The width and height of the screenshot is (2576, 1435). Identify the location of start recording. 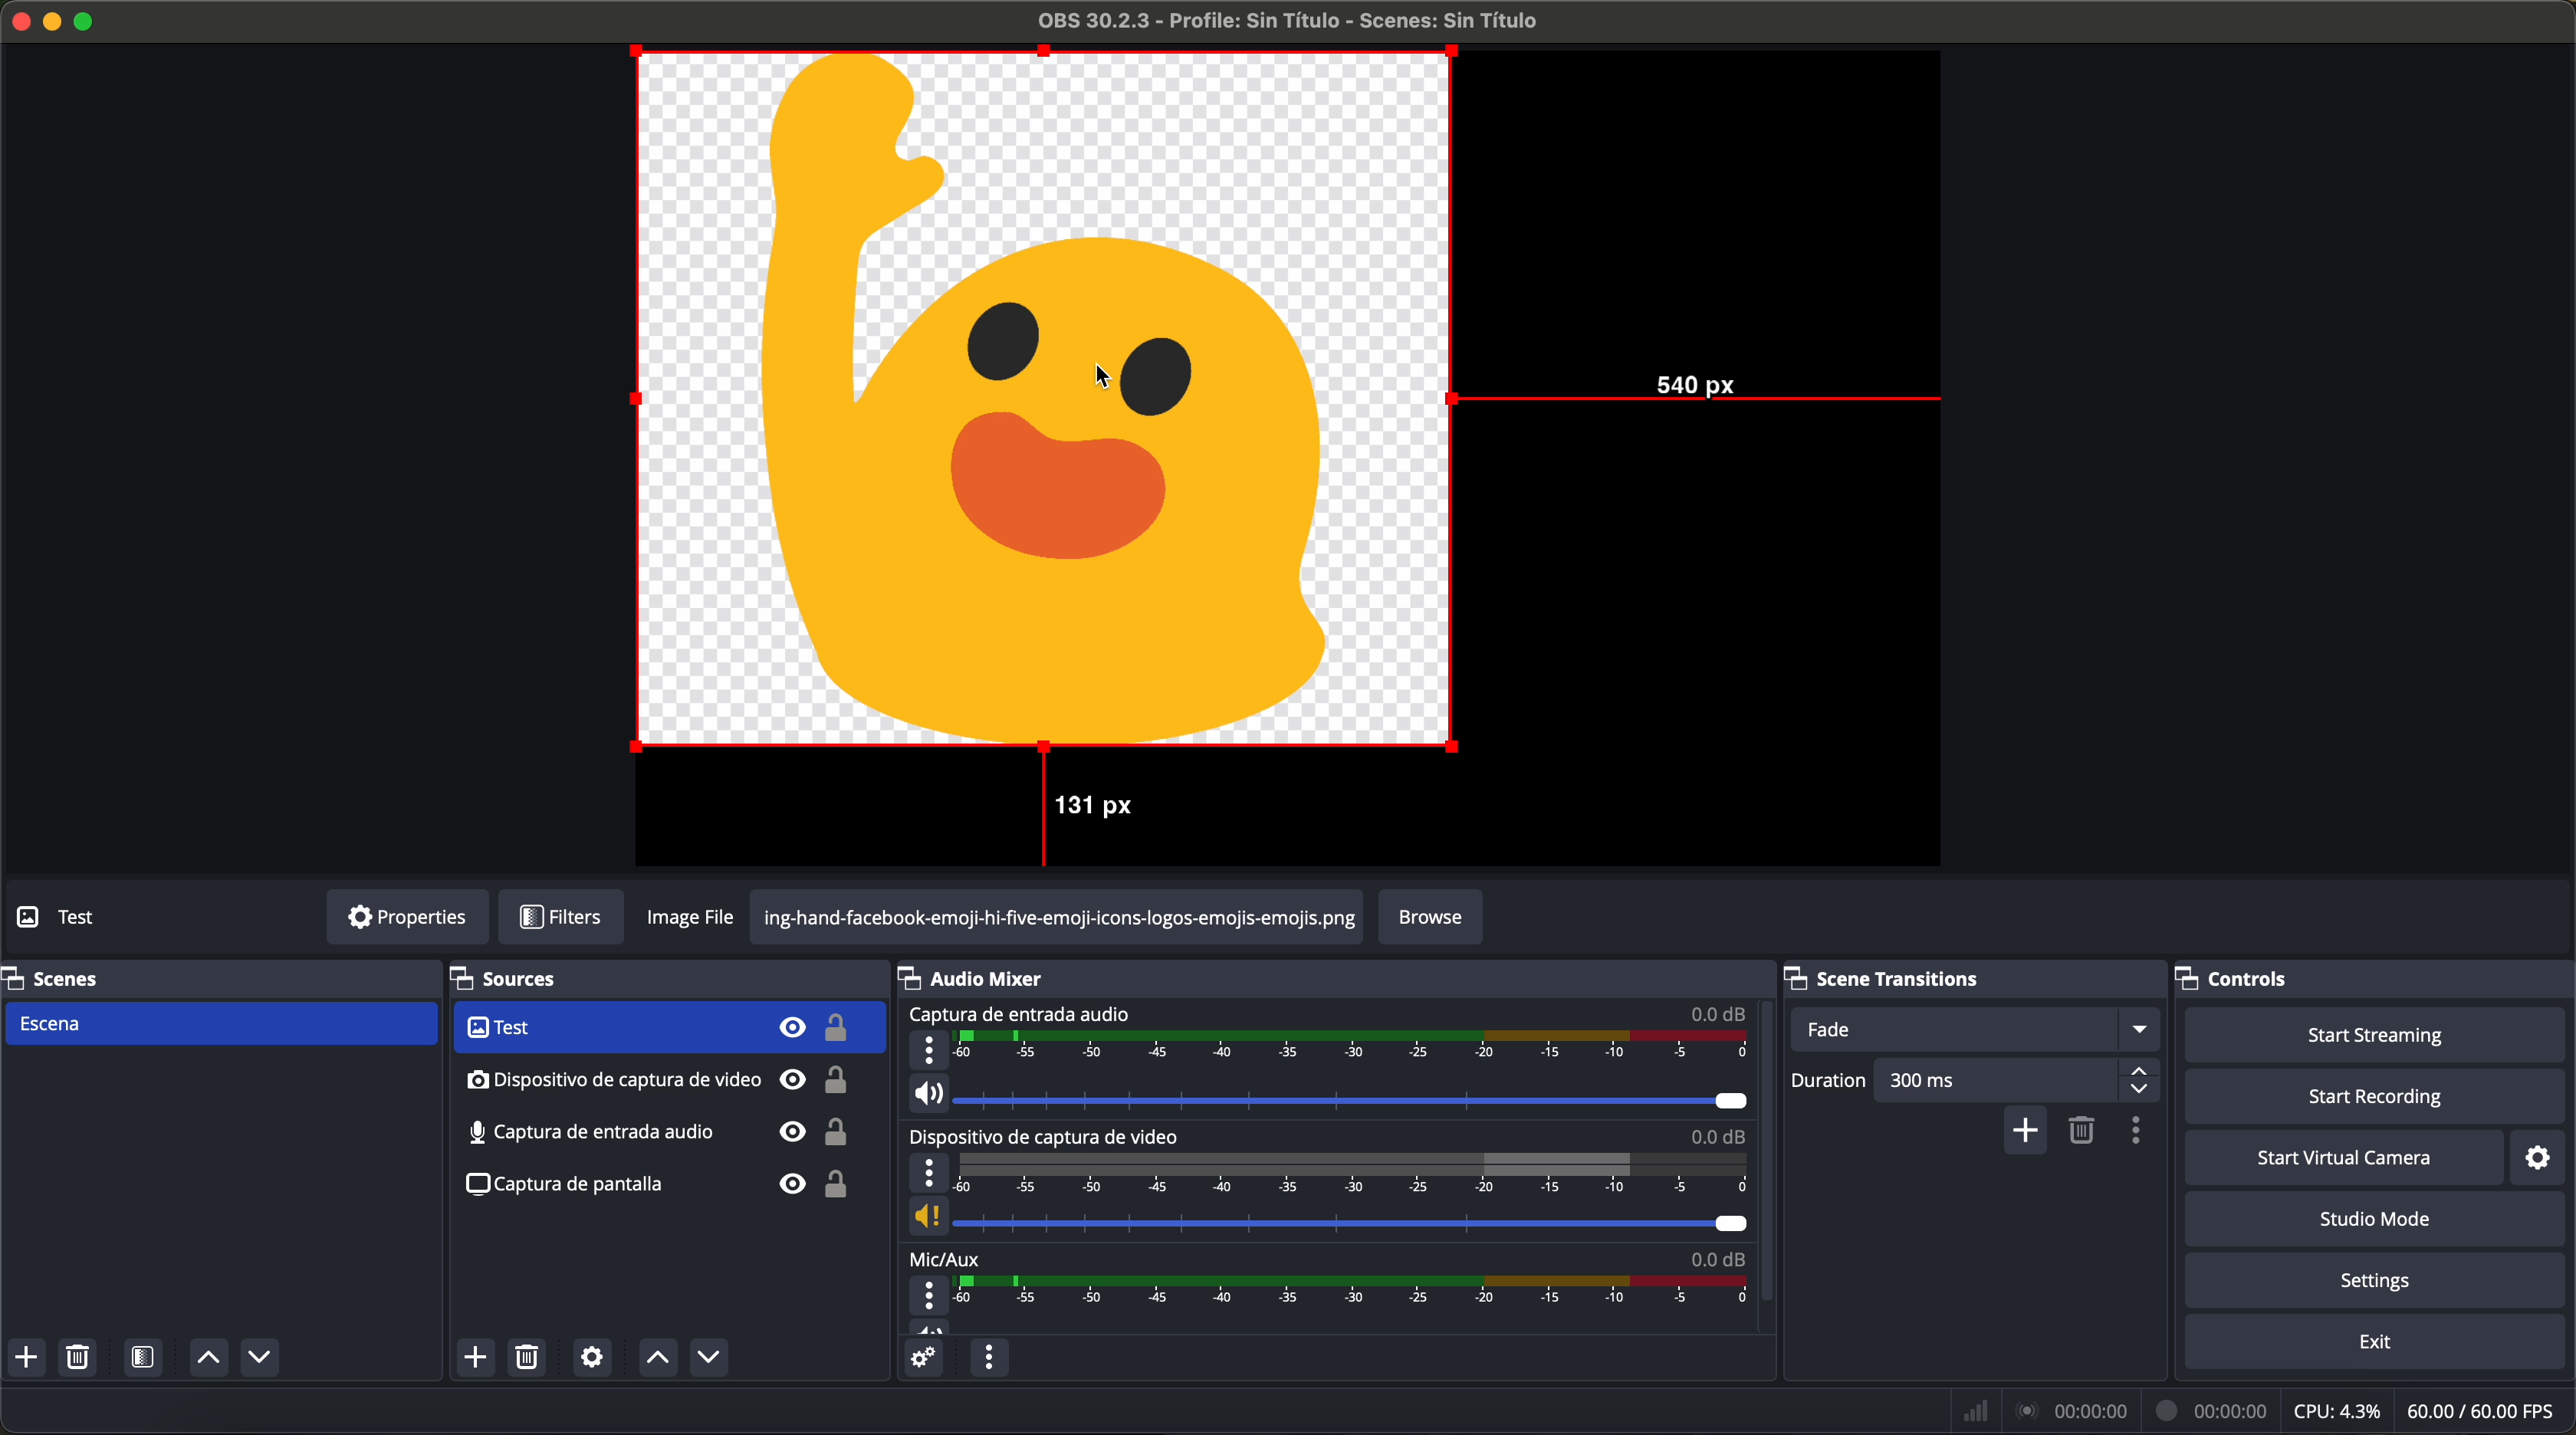
(2379, 1098).